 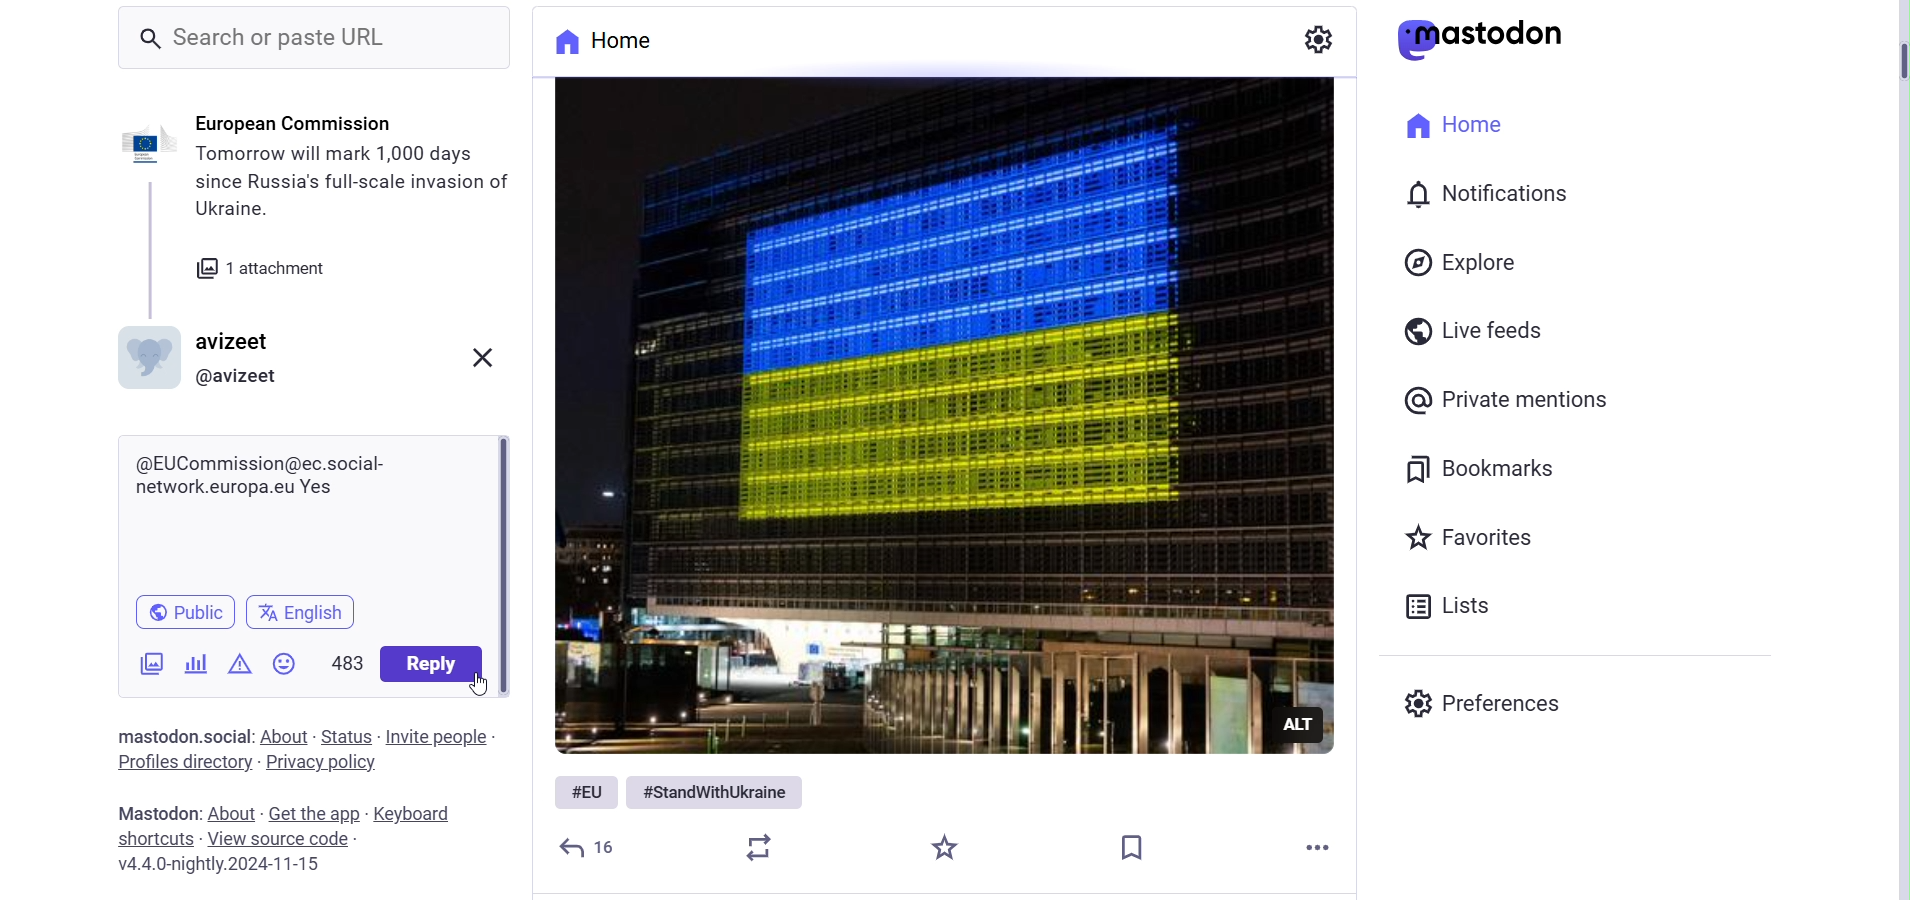 I want to click on Settings, so click(x=1321, y=39).